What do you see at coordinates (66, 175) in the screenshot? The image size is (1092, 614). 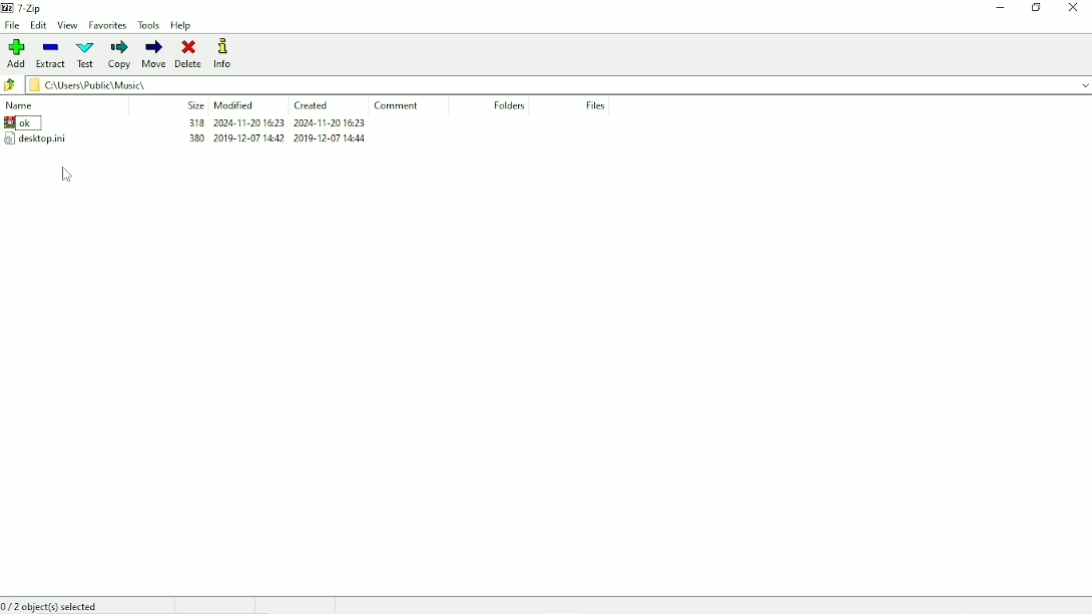 I see `Cursor` at bounding box center [66, 175].